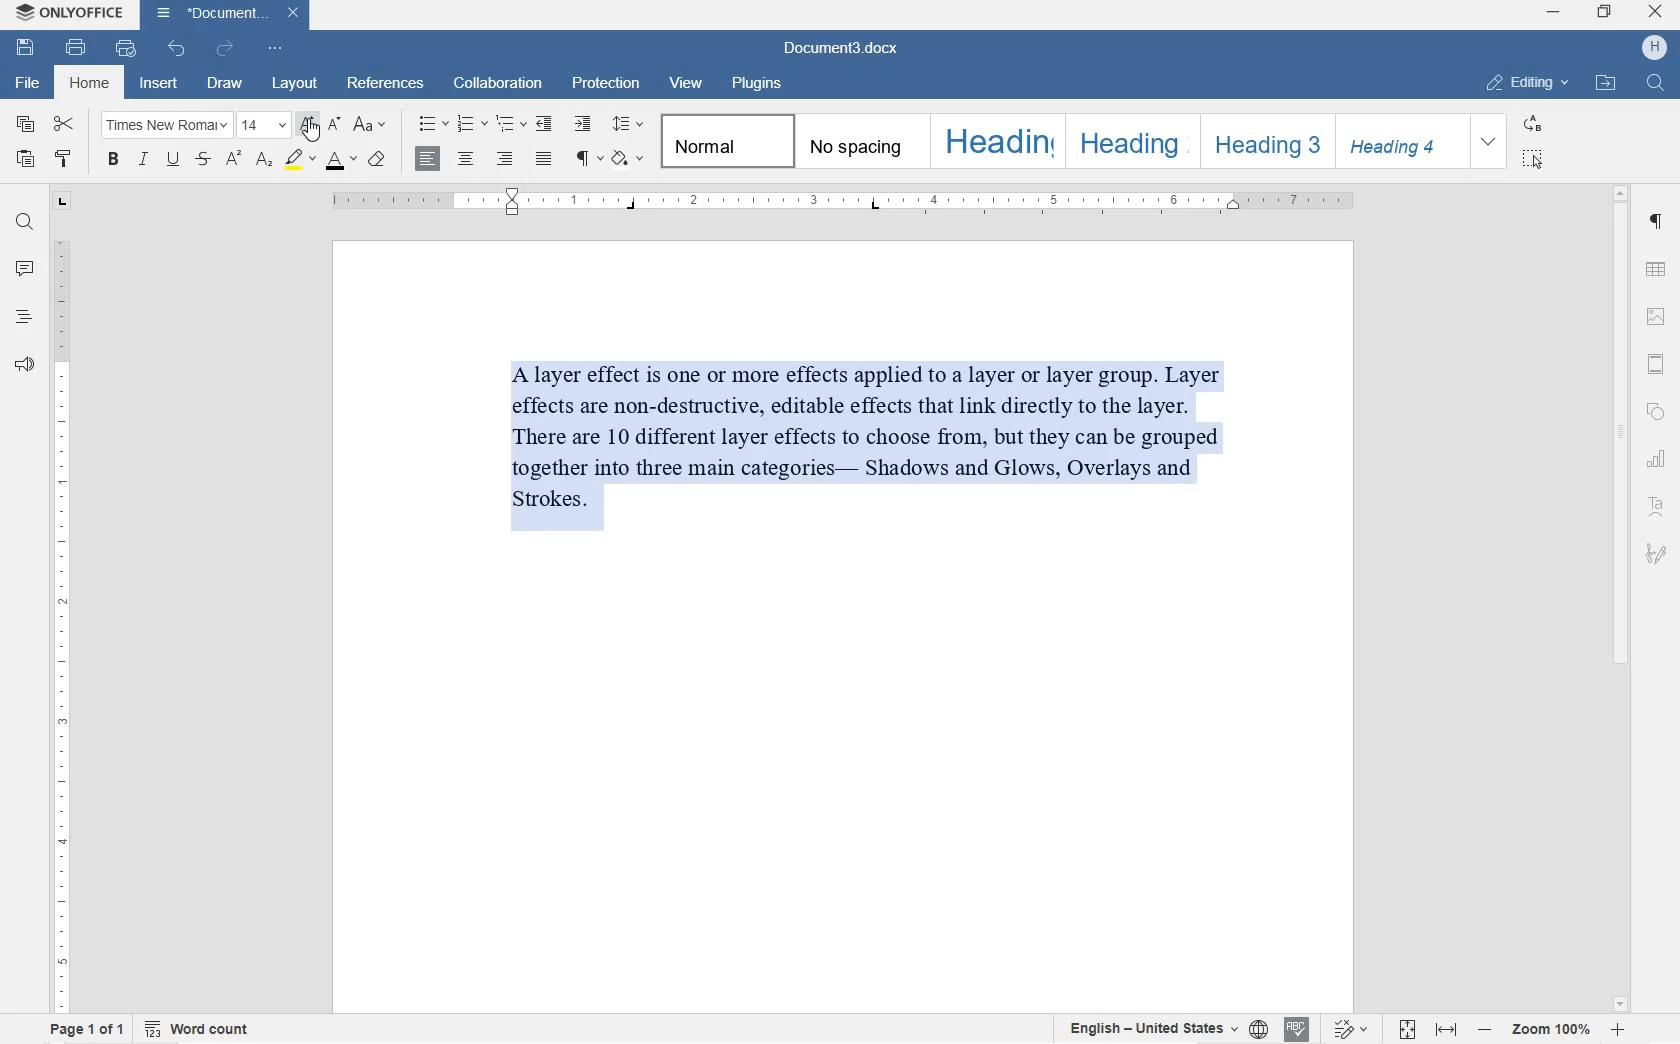 Image resolution: width=1680 pixels, height=1044 pixels. Describe the element at coordinates (1533, 160) in the screenshot. I see `SELECT ALL` at that location.